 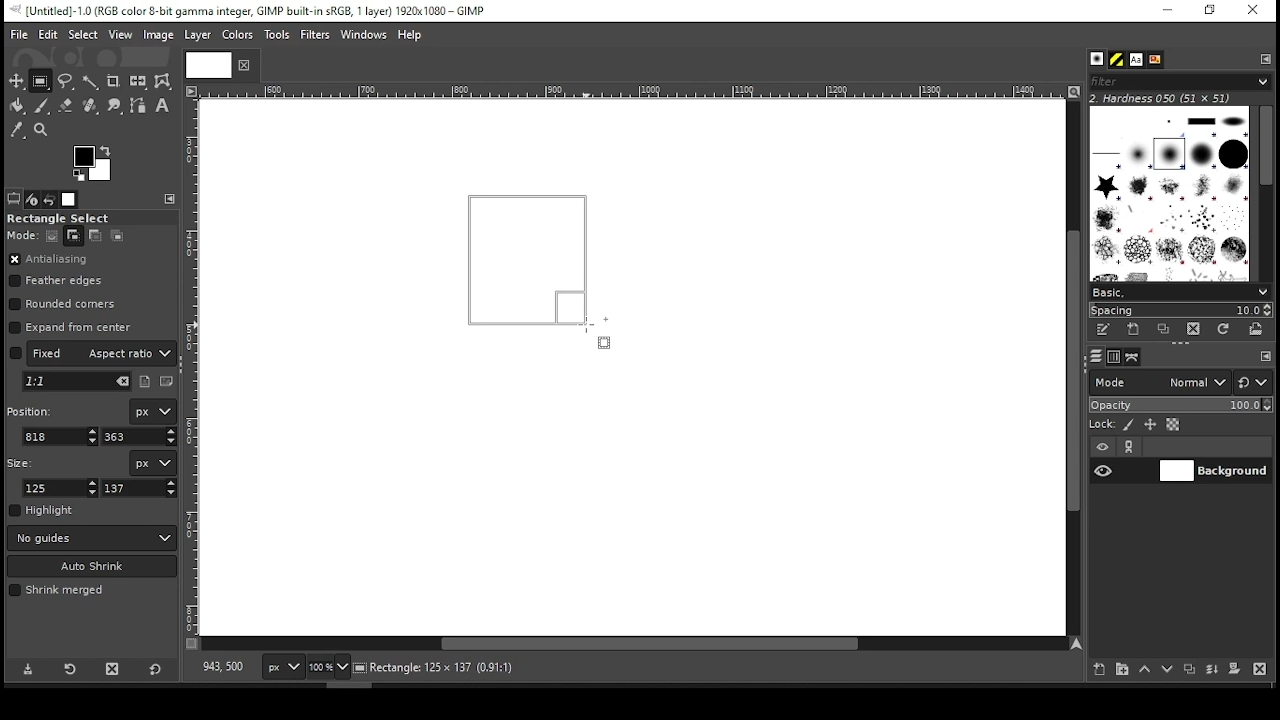 I want to click on eraser tool, so click(x=65, y=105).